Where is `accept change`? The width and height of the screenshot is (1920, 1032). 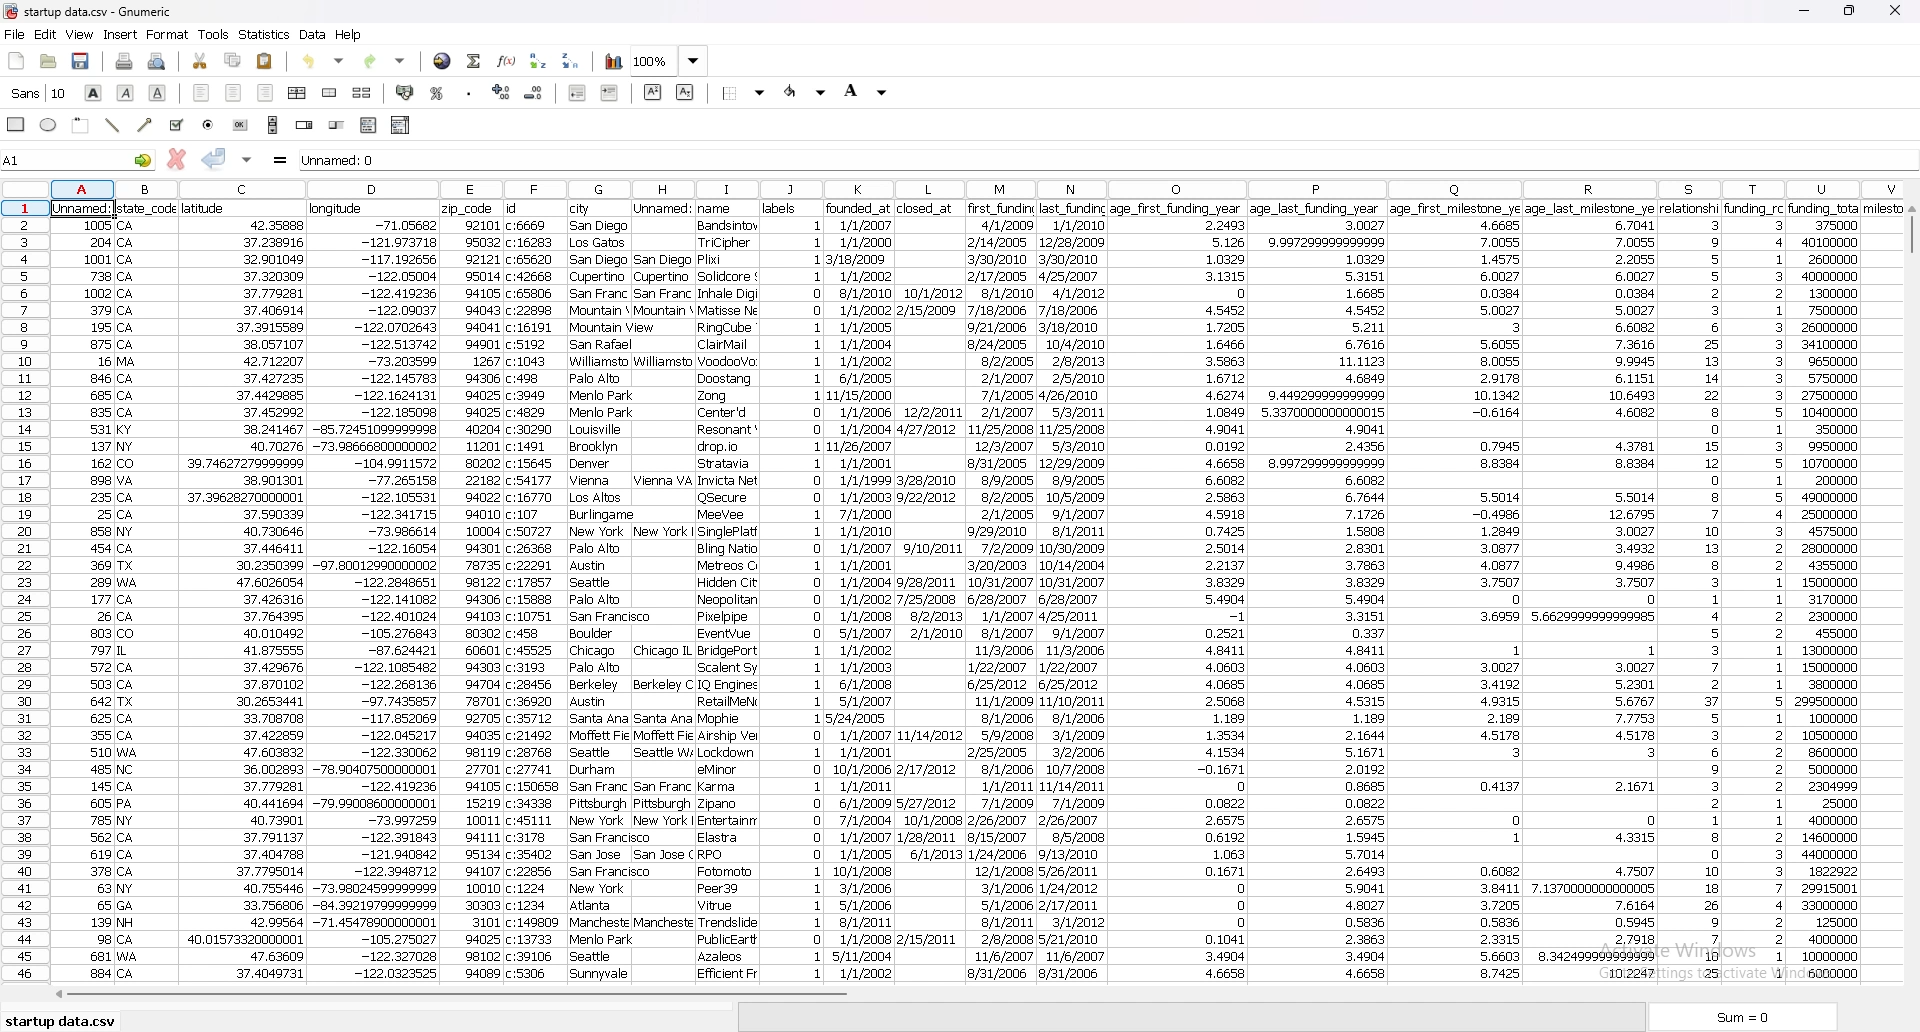
accept change is located at coordinates (214, 158).